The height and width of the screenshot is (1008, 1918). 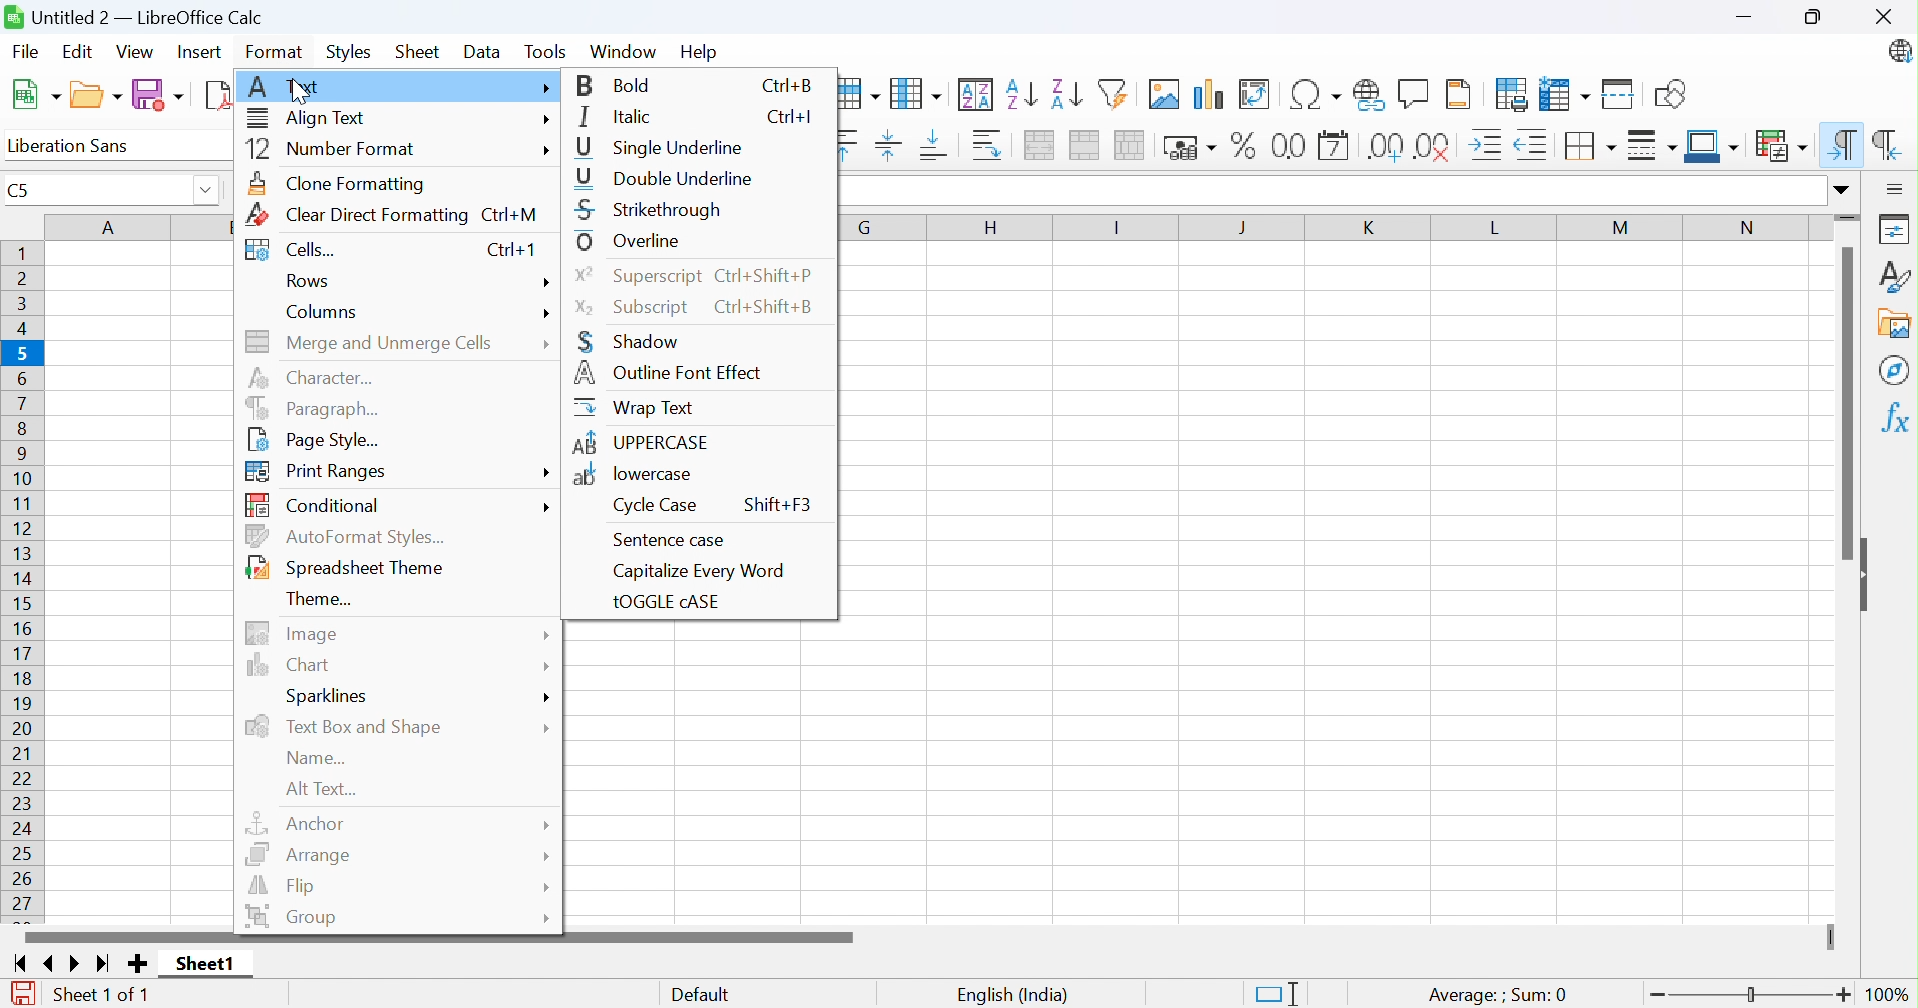 What do you see at coordinates (543, 886) in the screenshot?
I see `More` at bounding box center [543, 886].